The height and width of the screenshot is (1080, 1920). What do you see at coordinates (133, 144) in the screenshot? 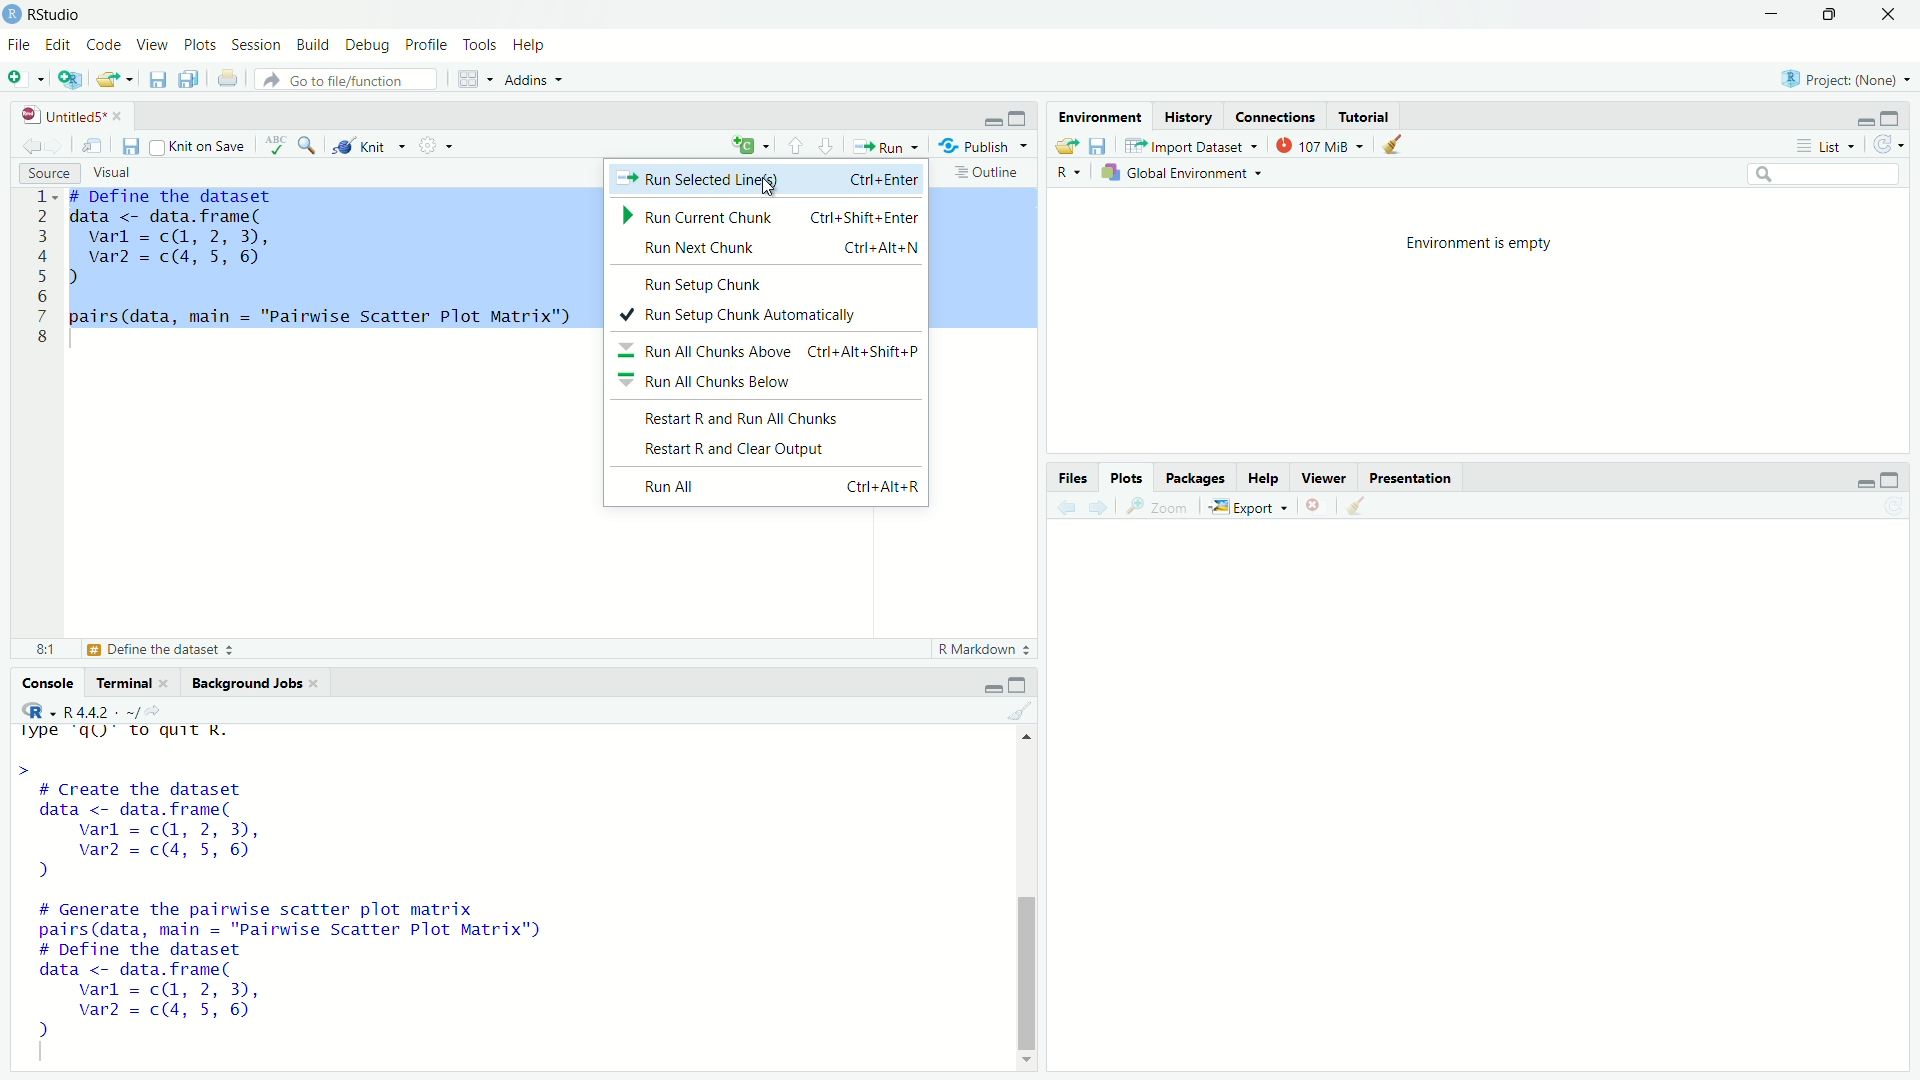
I see `Save current document (Ctrl + S)` at bounding box center [133, 144].